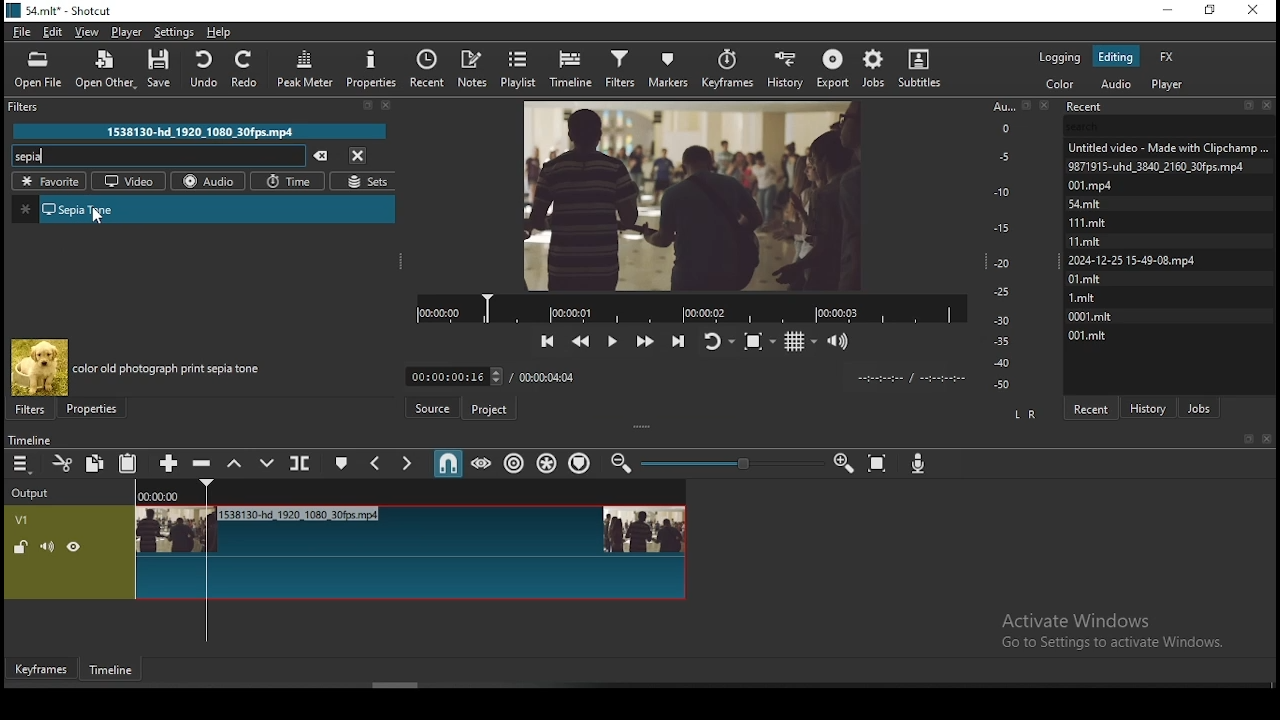  I want to click on open other, so click(106, 69).